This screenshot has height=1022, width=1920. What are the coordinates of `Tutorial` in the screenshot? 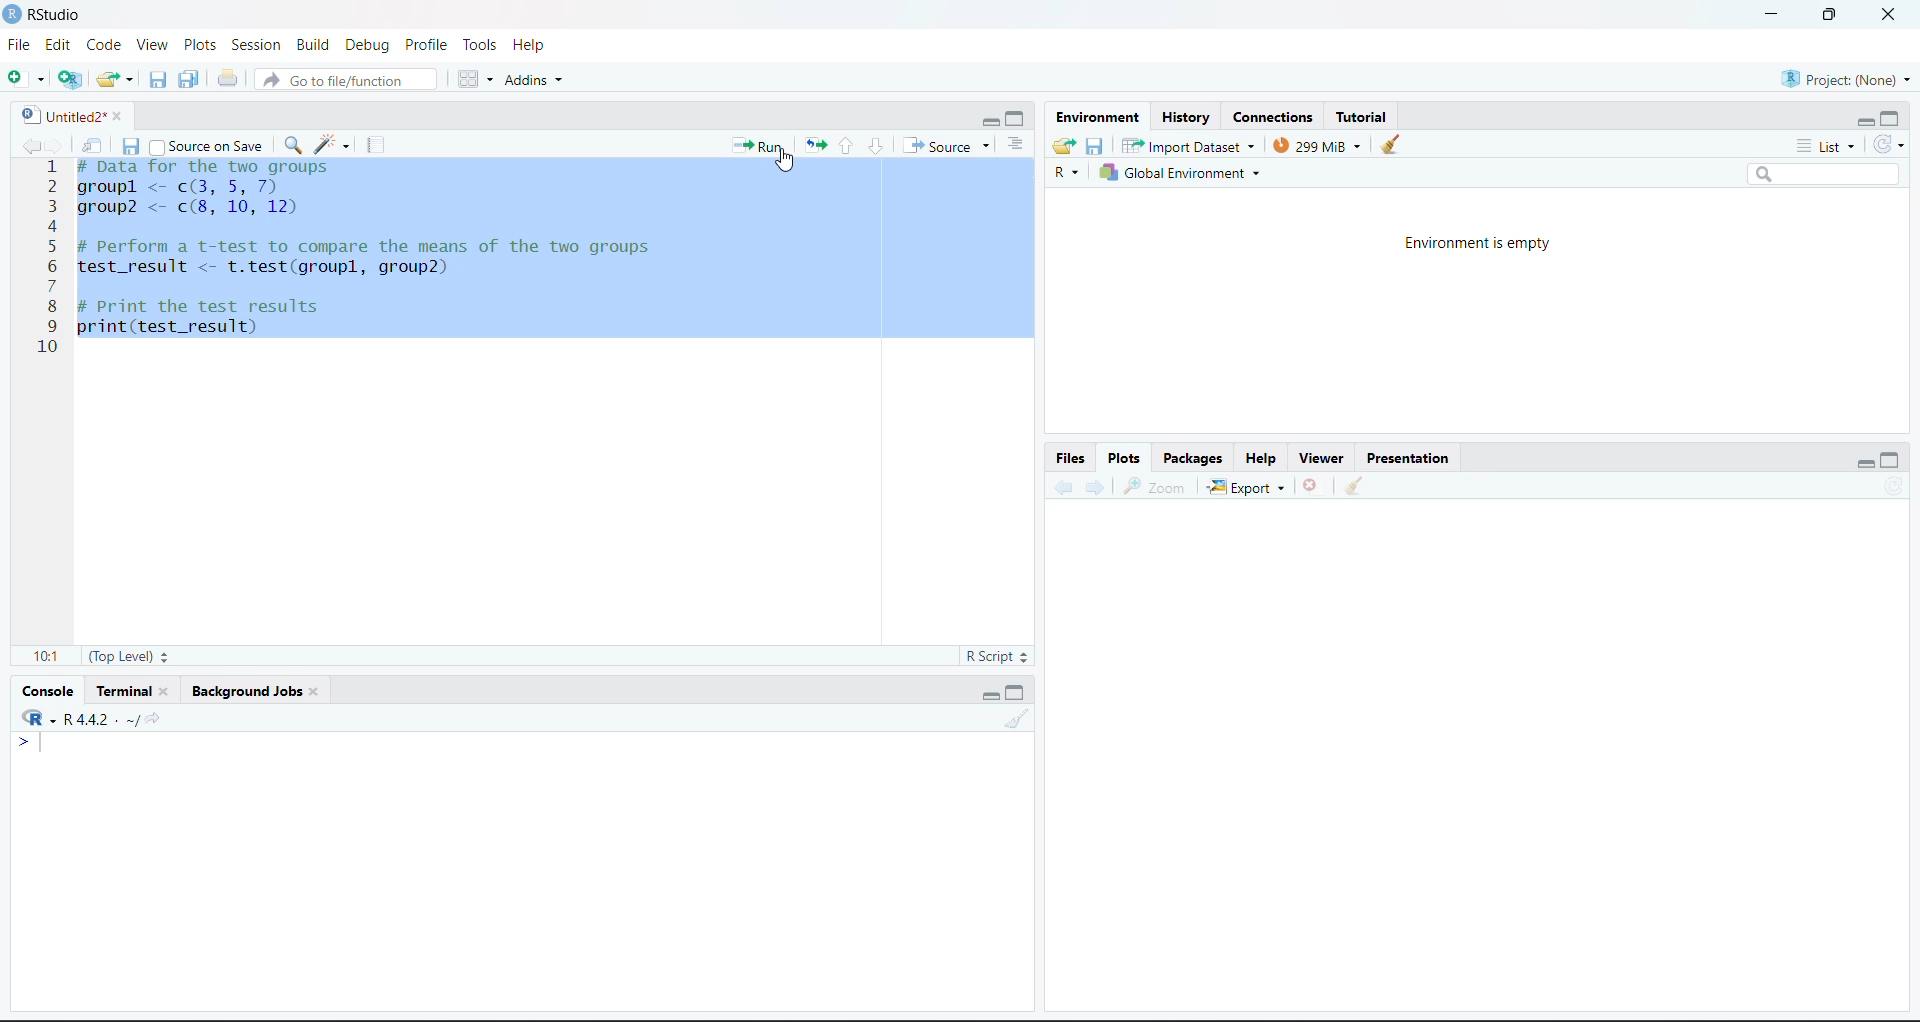 It's located at (1362, 114).